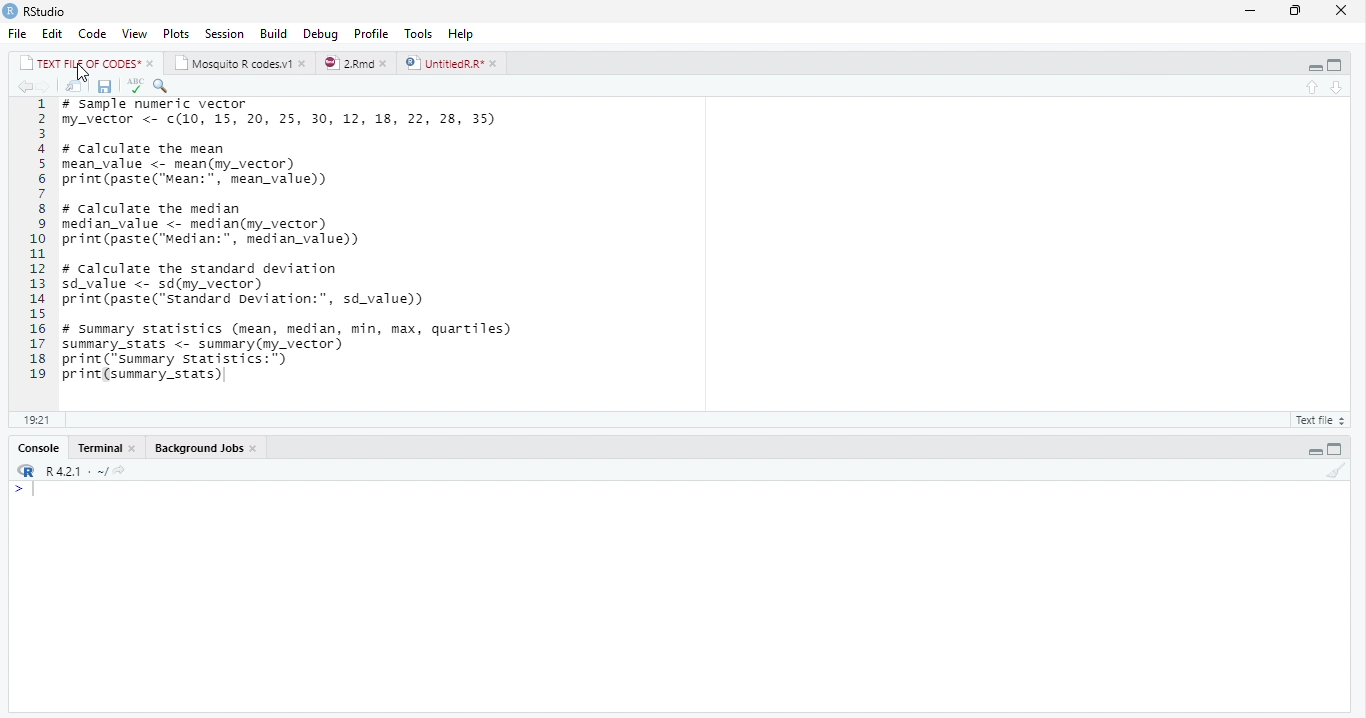 Image resolution: width=1366 pixels, height=718 pixels. Describe the element at coordinates (41, 449) in the screenshot. I see `Console` at that location.